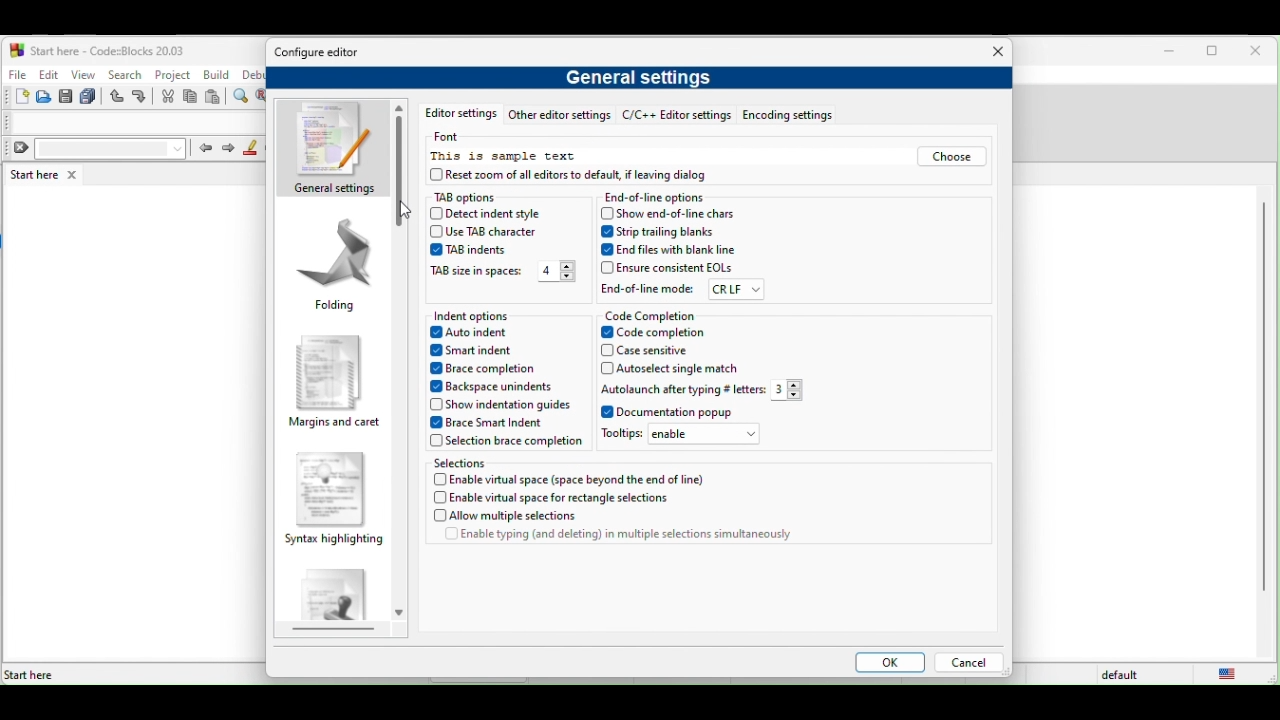 This screenshot has width=1280, height=720. I want to click on encoding settings, so click(797, 116).